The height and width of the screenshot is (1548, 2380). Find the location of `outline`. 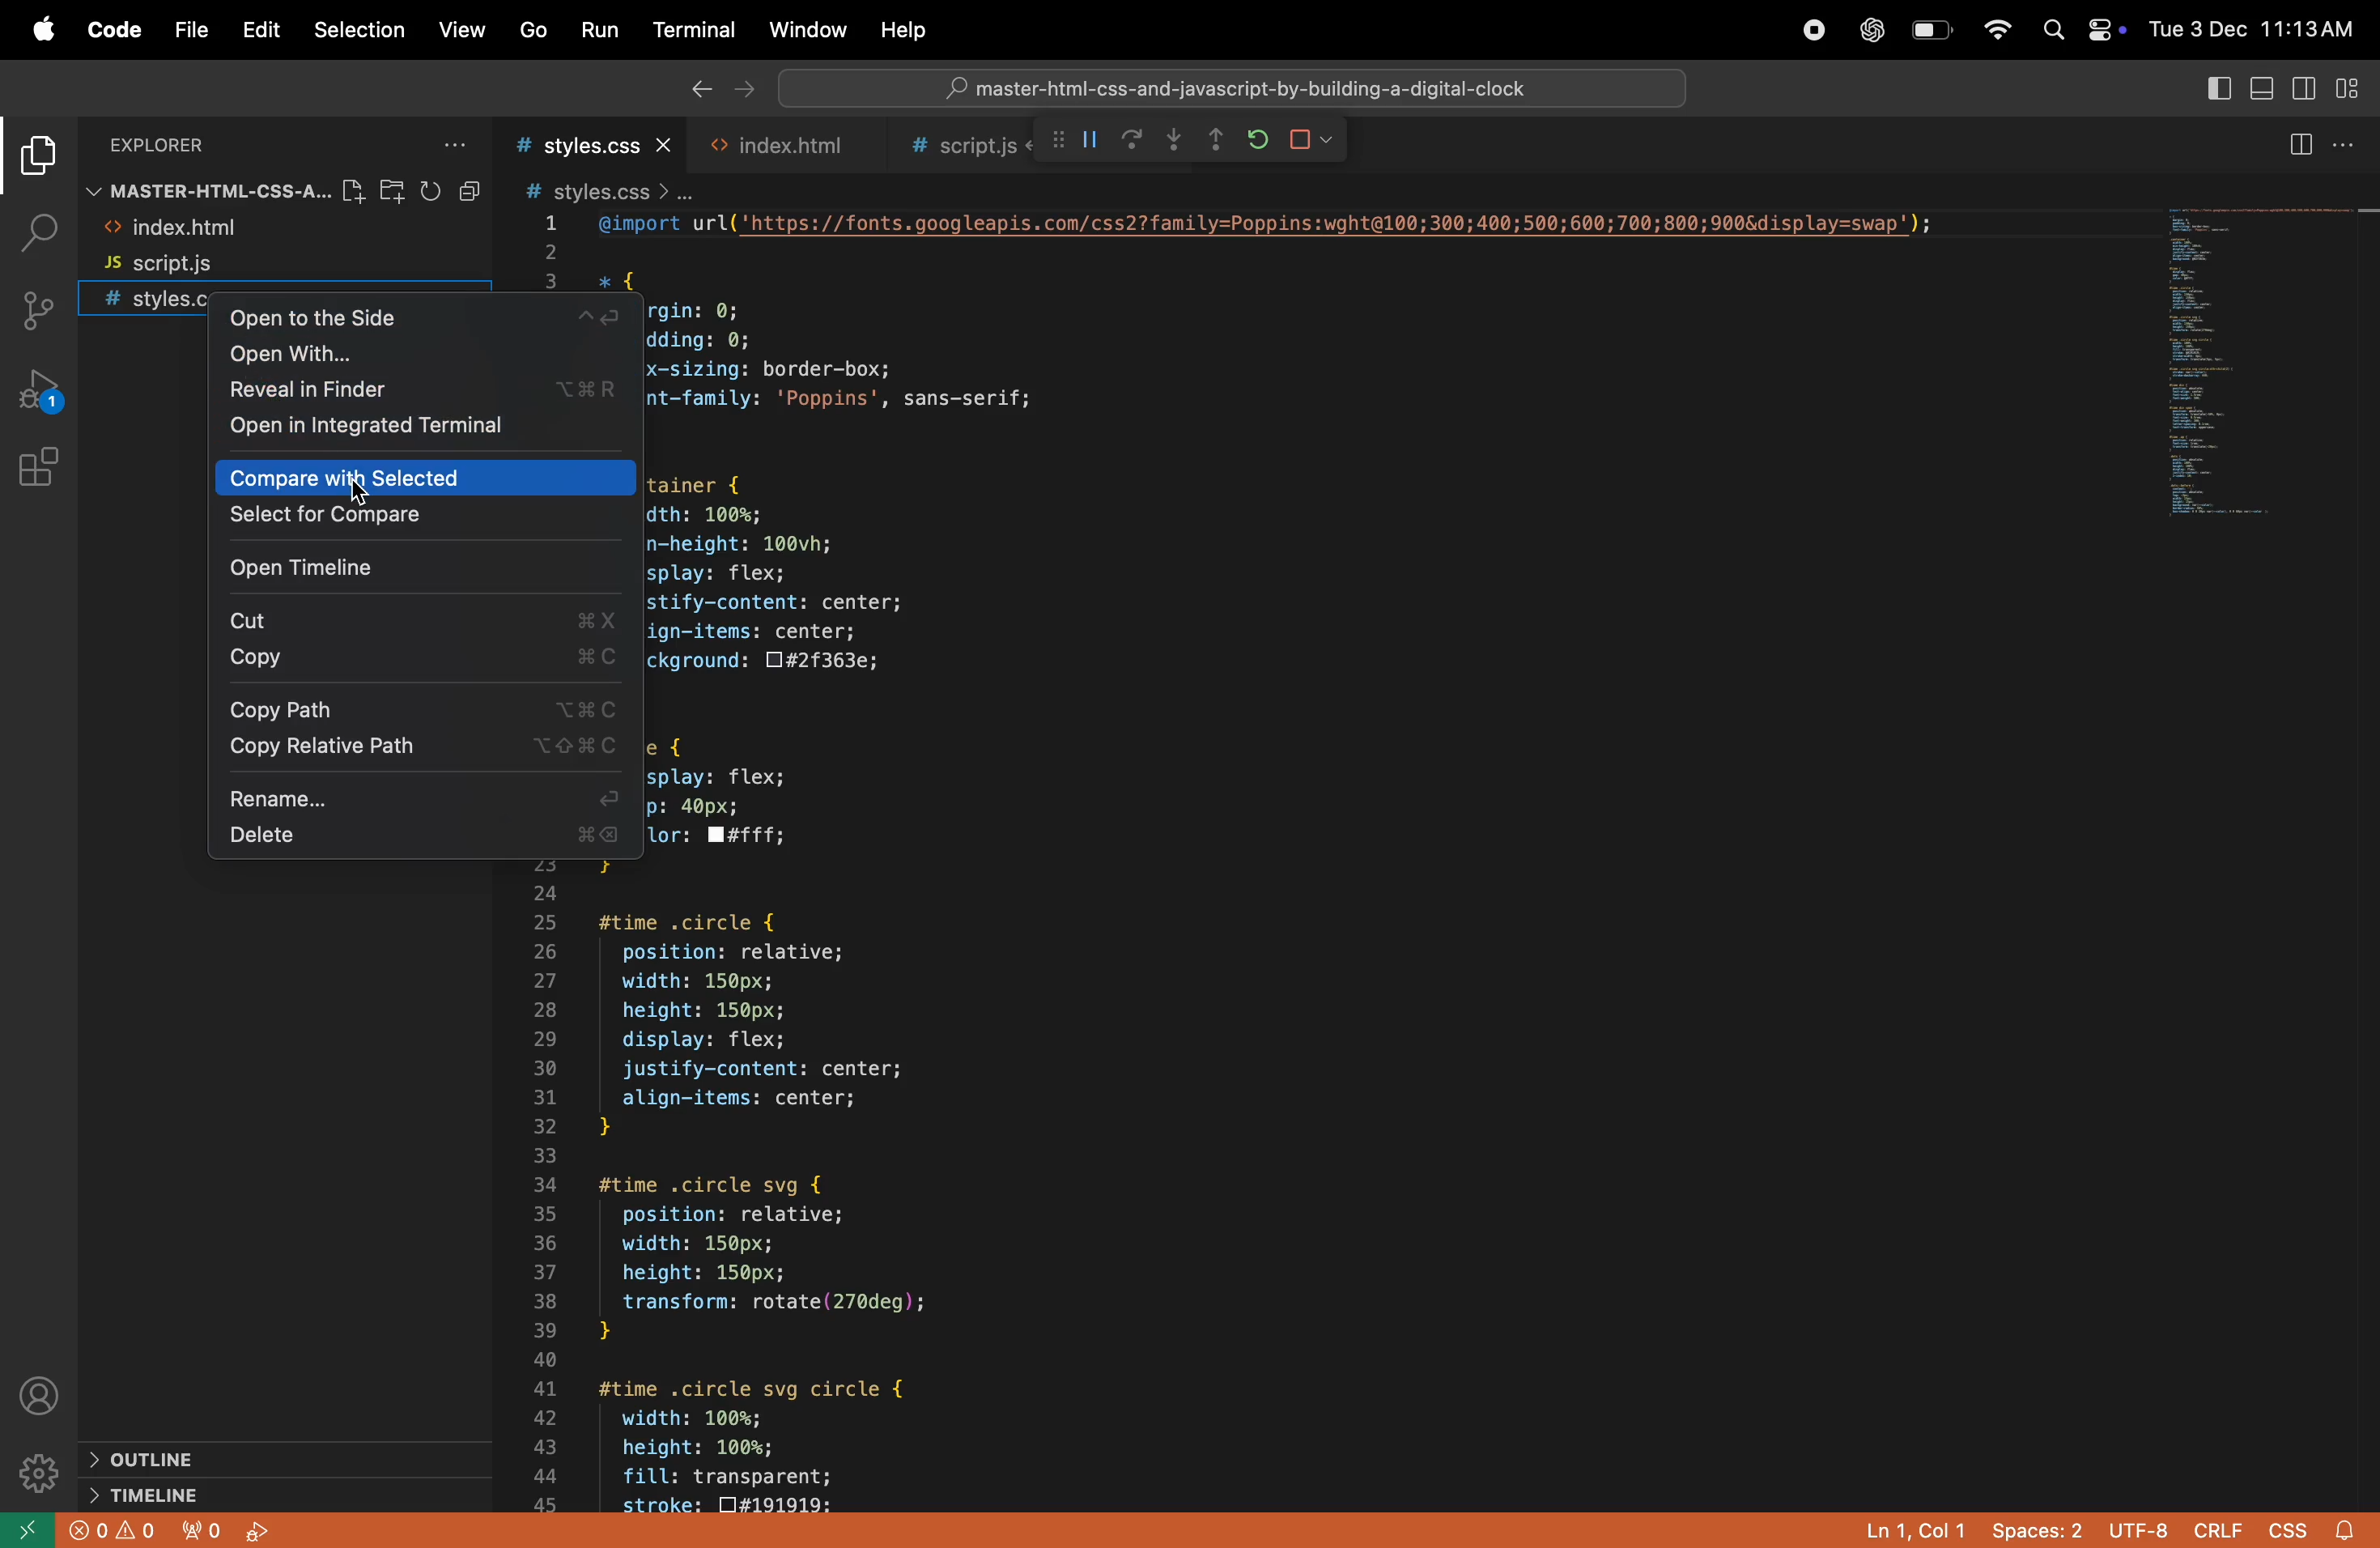

outline is located at coordinates (164, 1462).